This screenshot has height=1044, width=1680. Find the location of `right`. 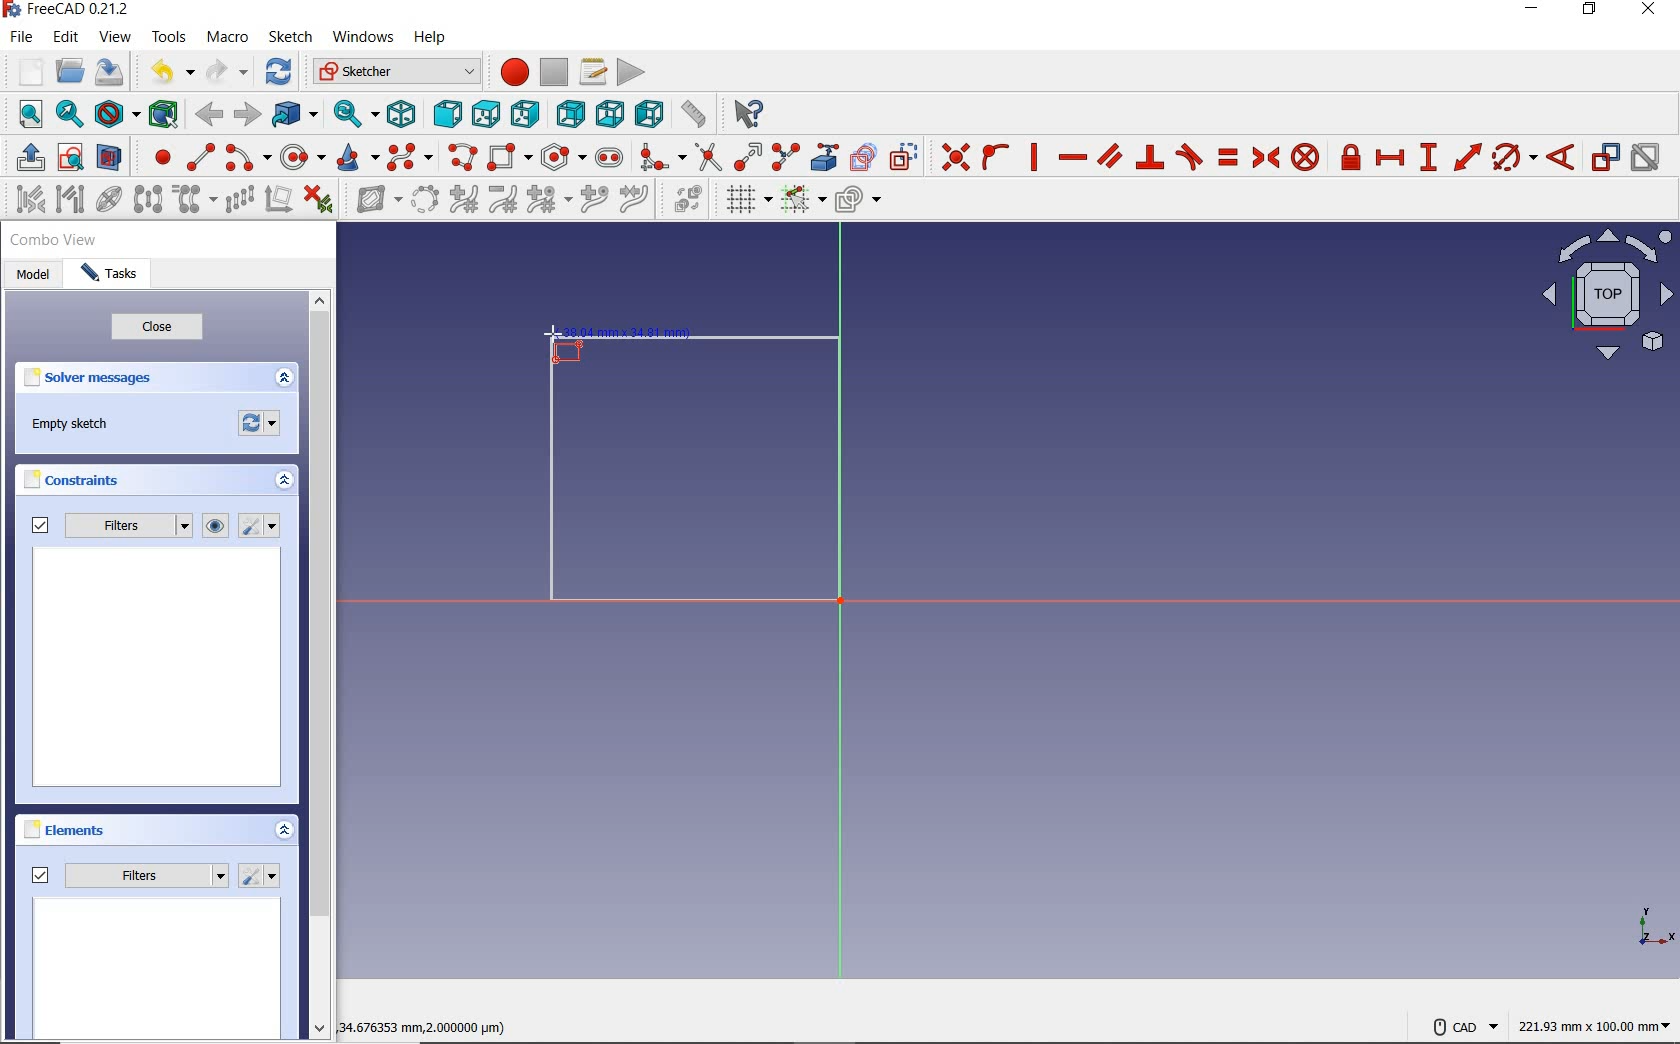

right is located at coordinates (527, 114).